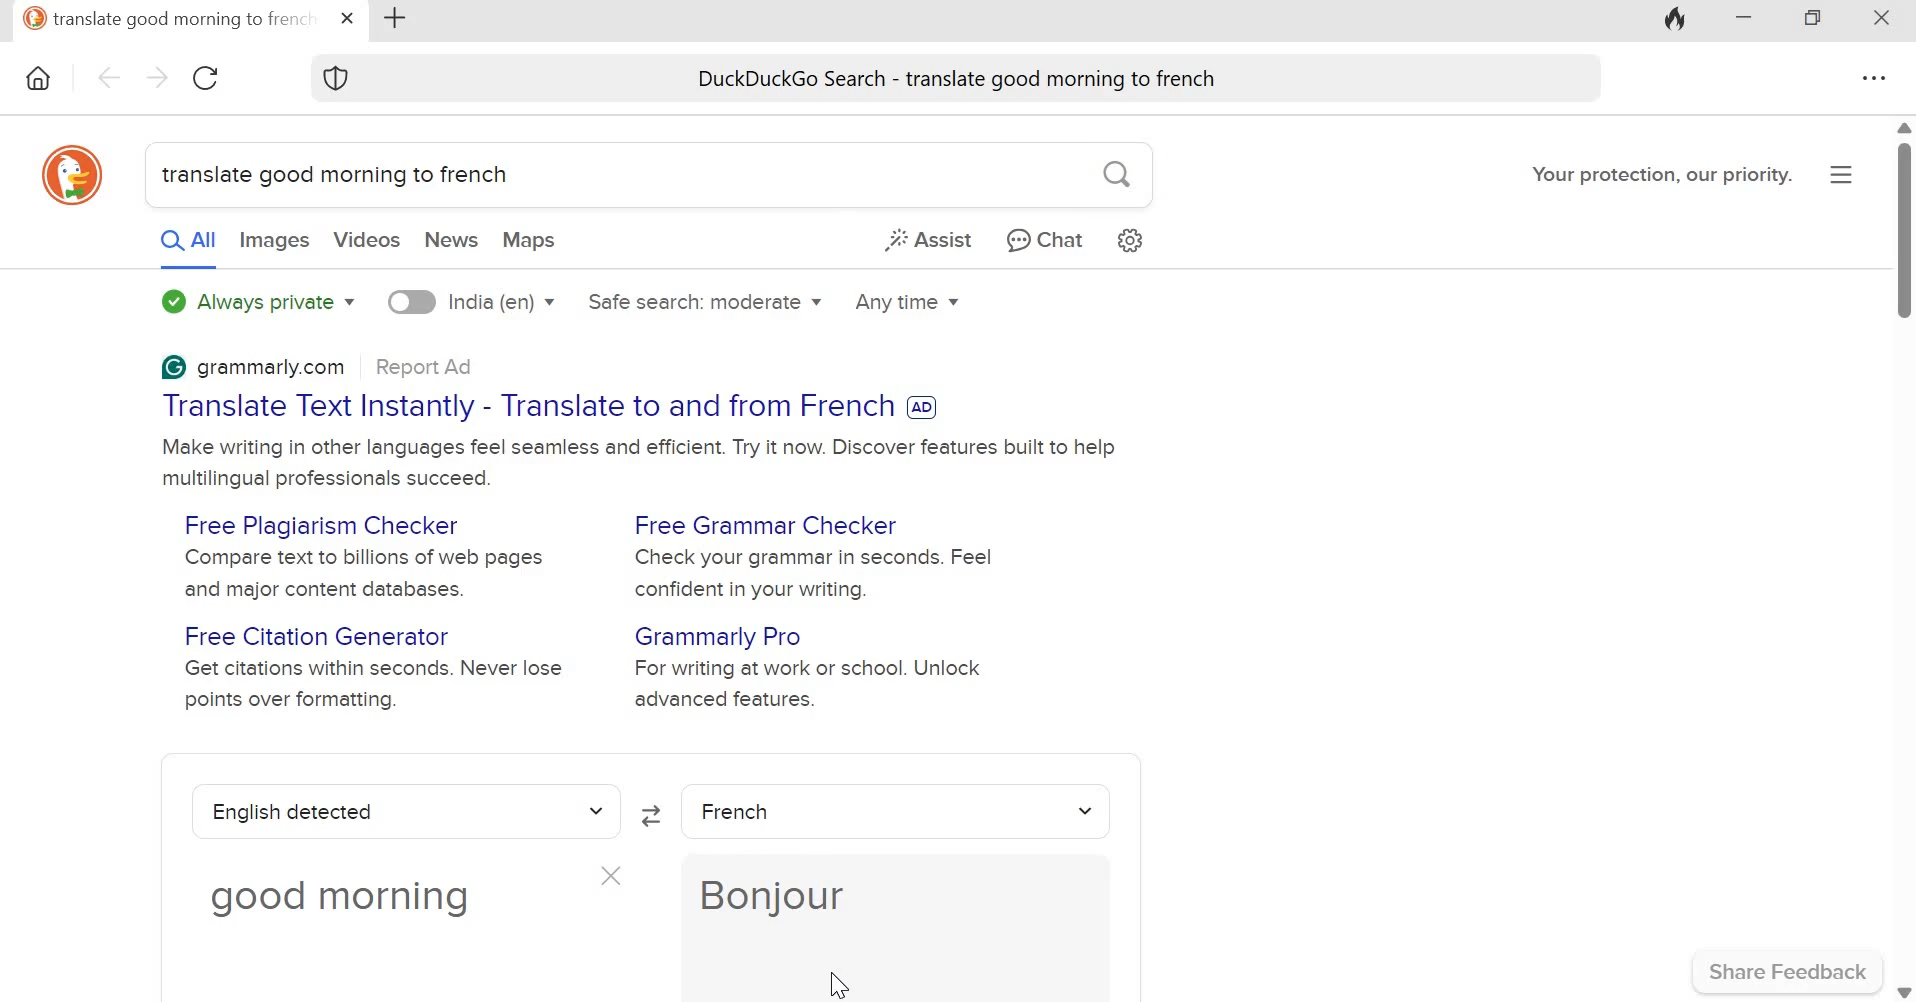 Image resolution: width=1916 pixels, height=1002 pixels. What do you see at coordinates (1050, 237) in the screenshot?
I see `Chat` at bounding box center [1050, 237].